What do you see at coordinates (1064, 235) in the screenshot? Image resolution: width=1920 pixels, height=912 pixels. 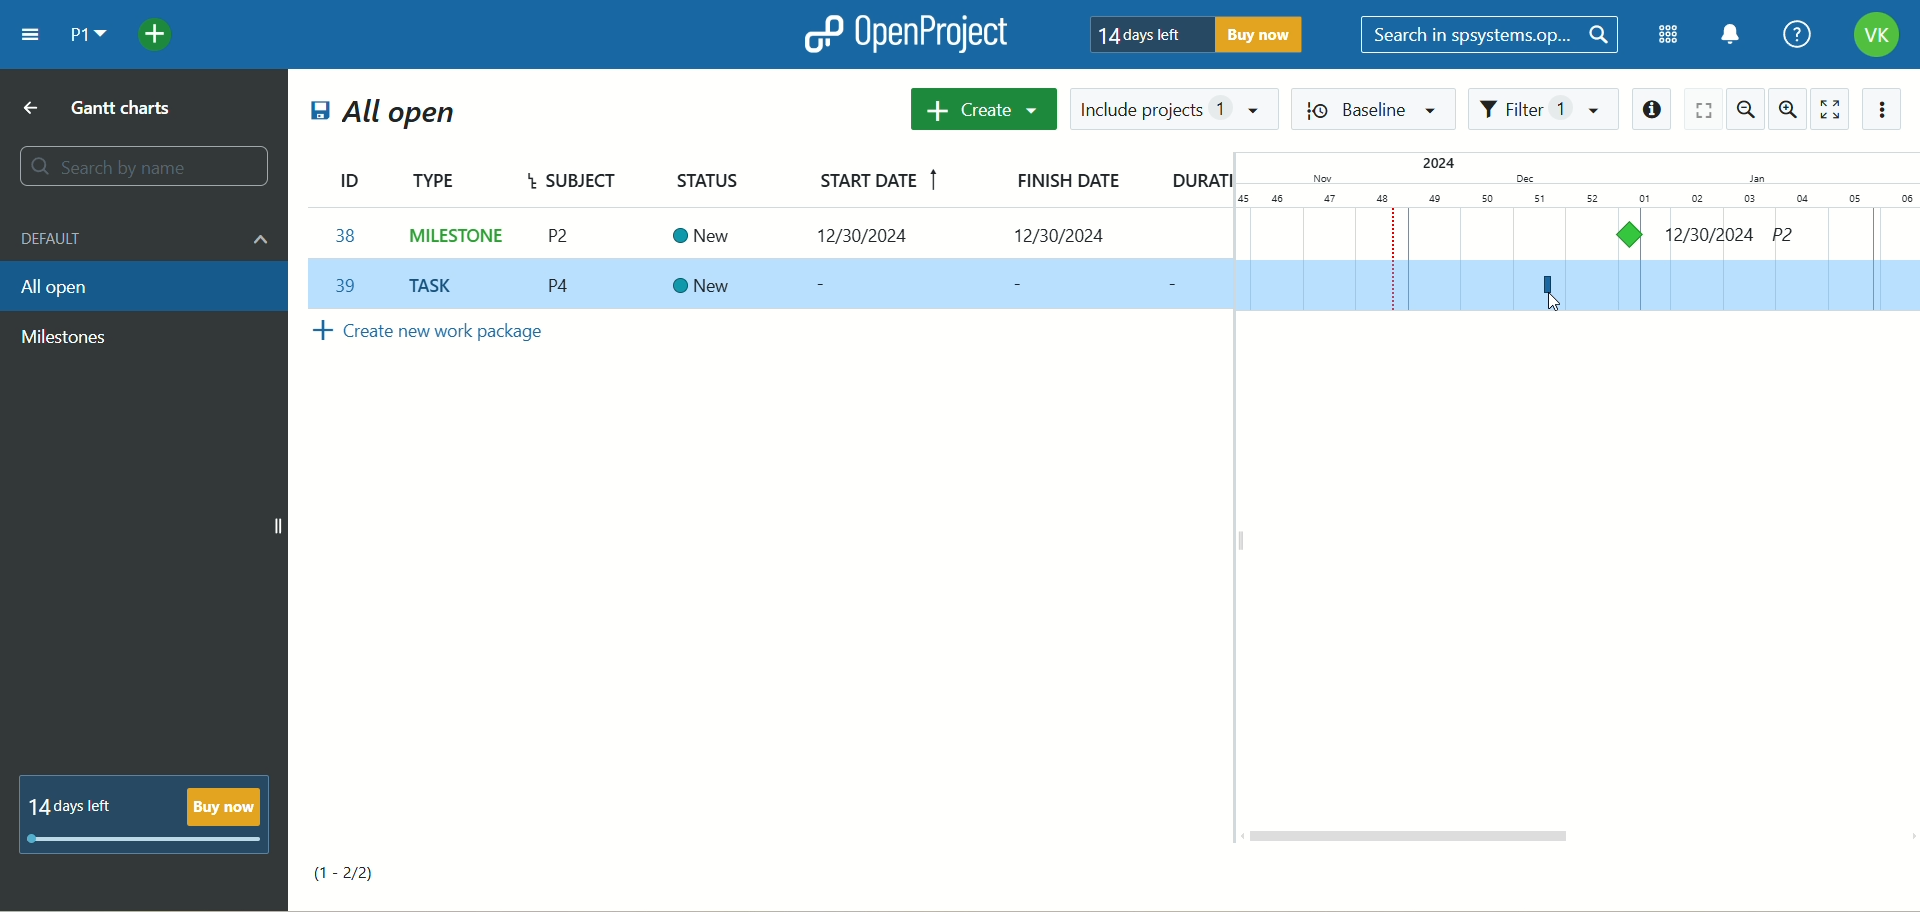 I see `12/30/2024` at bounding box center [1064, 235].